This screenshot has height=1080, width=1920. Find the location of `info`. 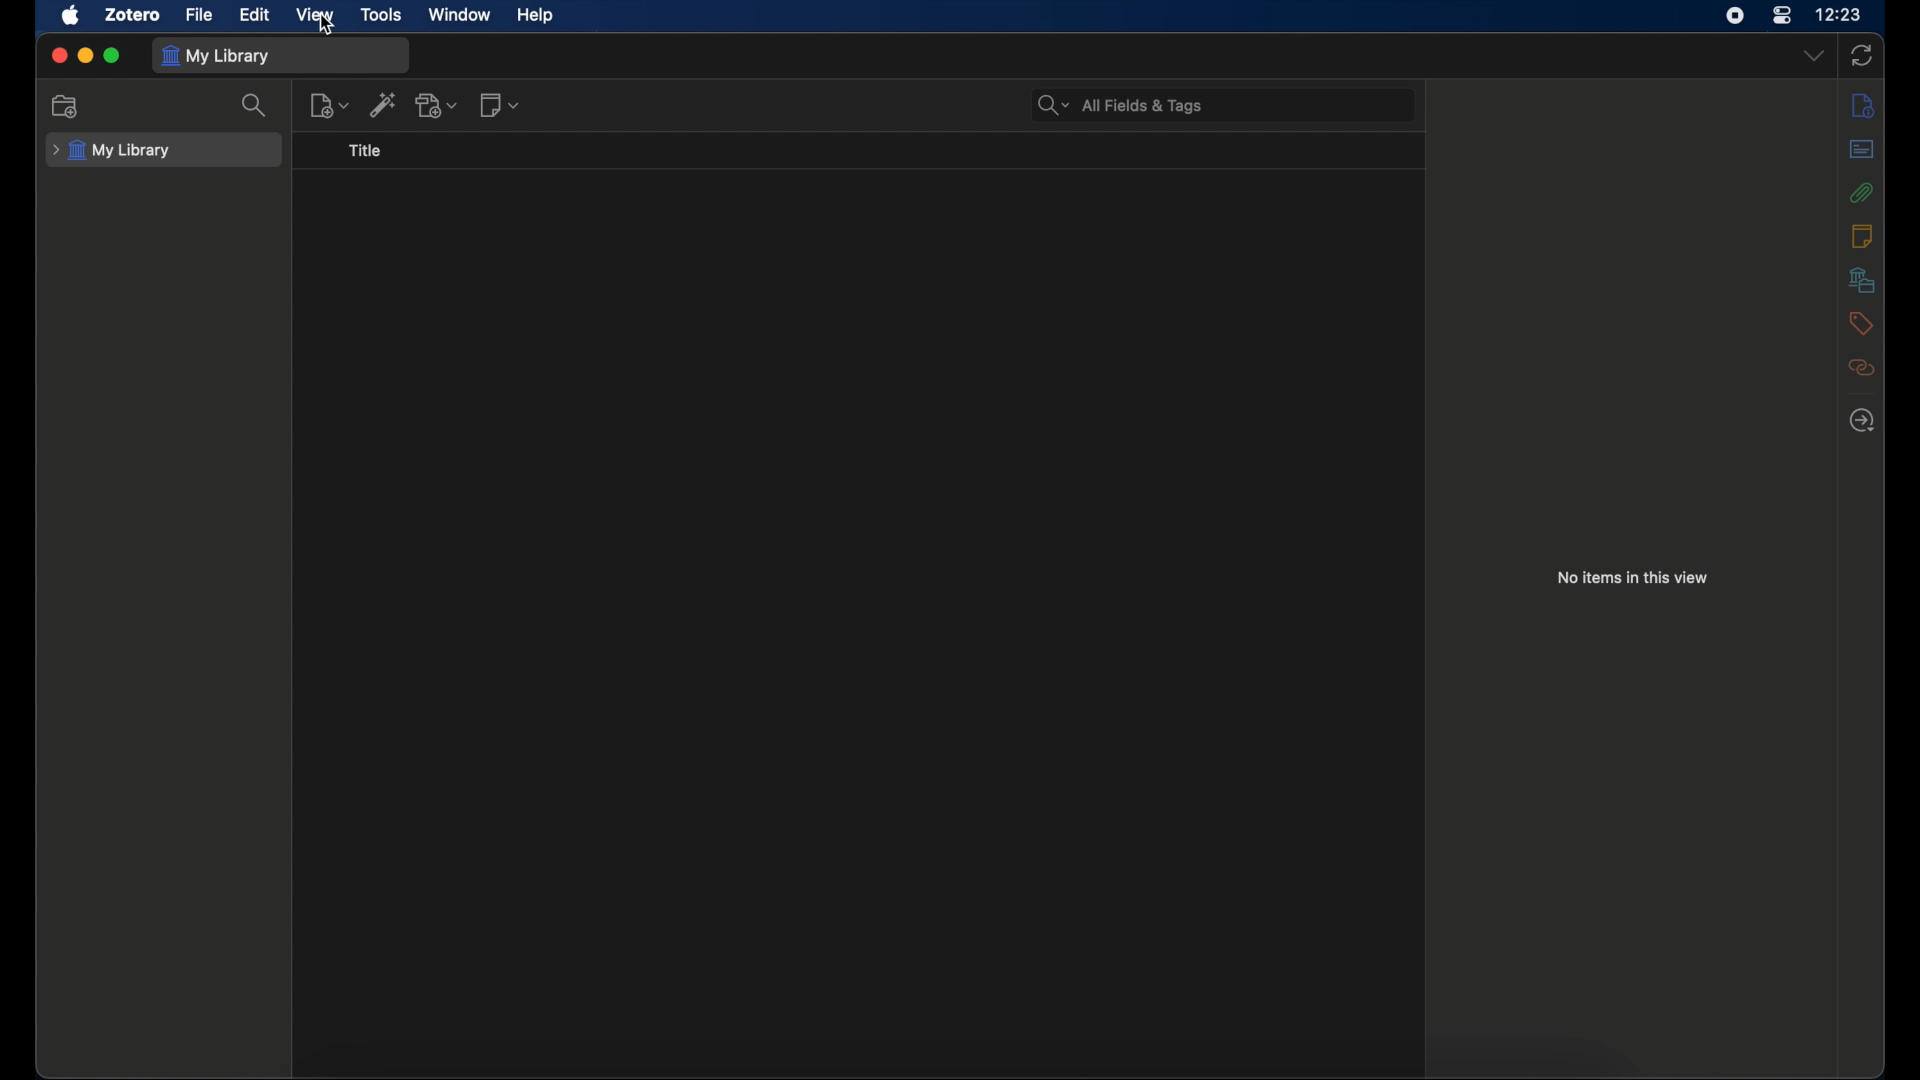

info is located at coordinates (1864, 106).